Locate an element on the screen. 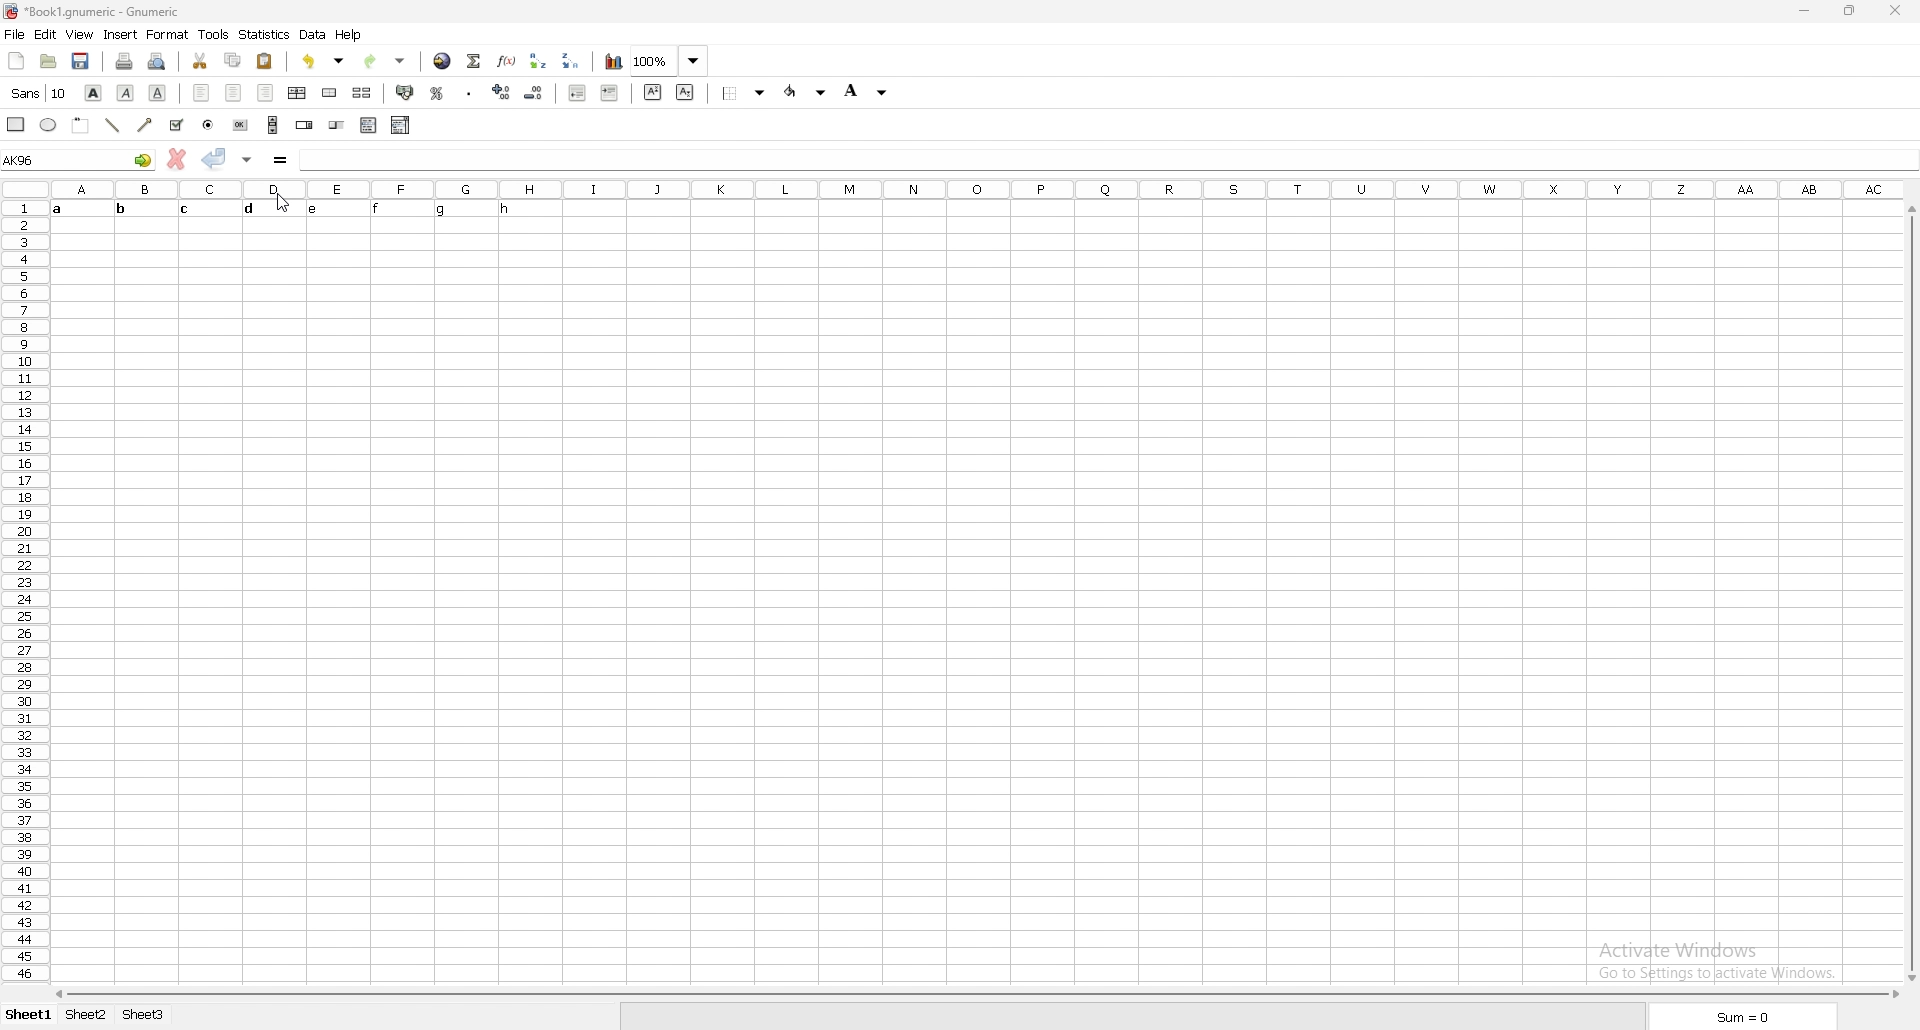  decrease decimal is located at coordinates (534, 93).